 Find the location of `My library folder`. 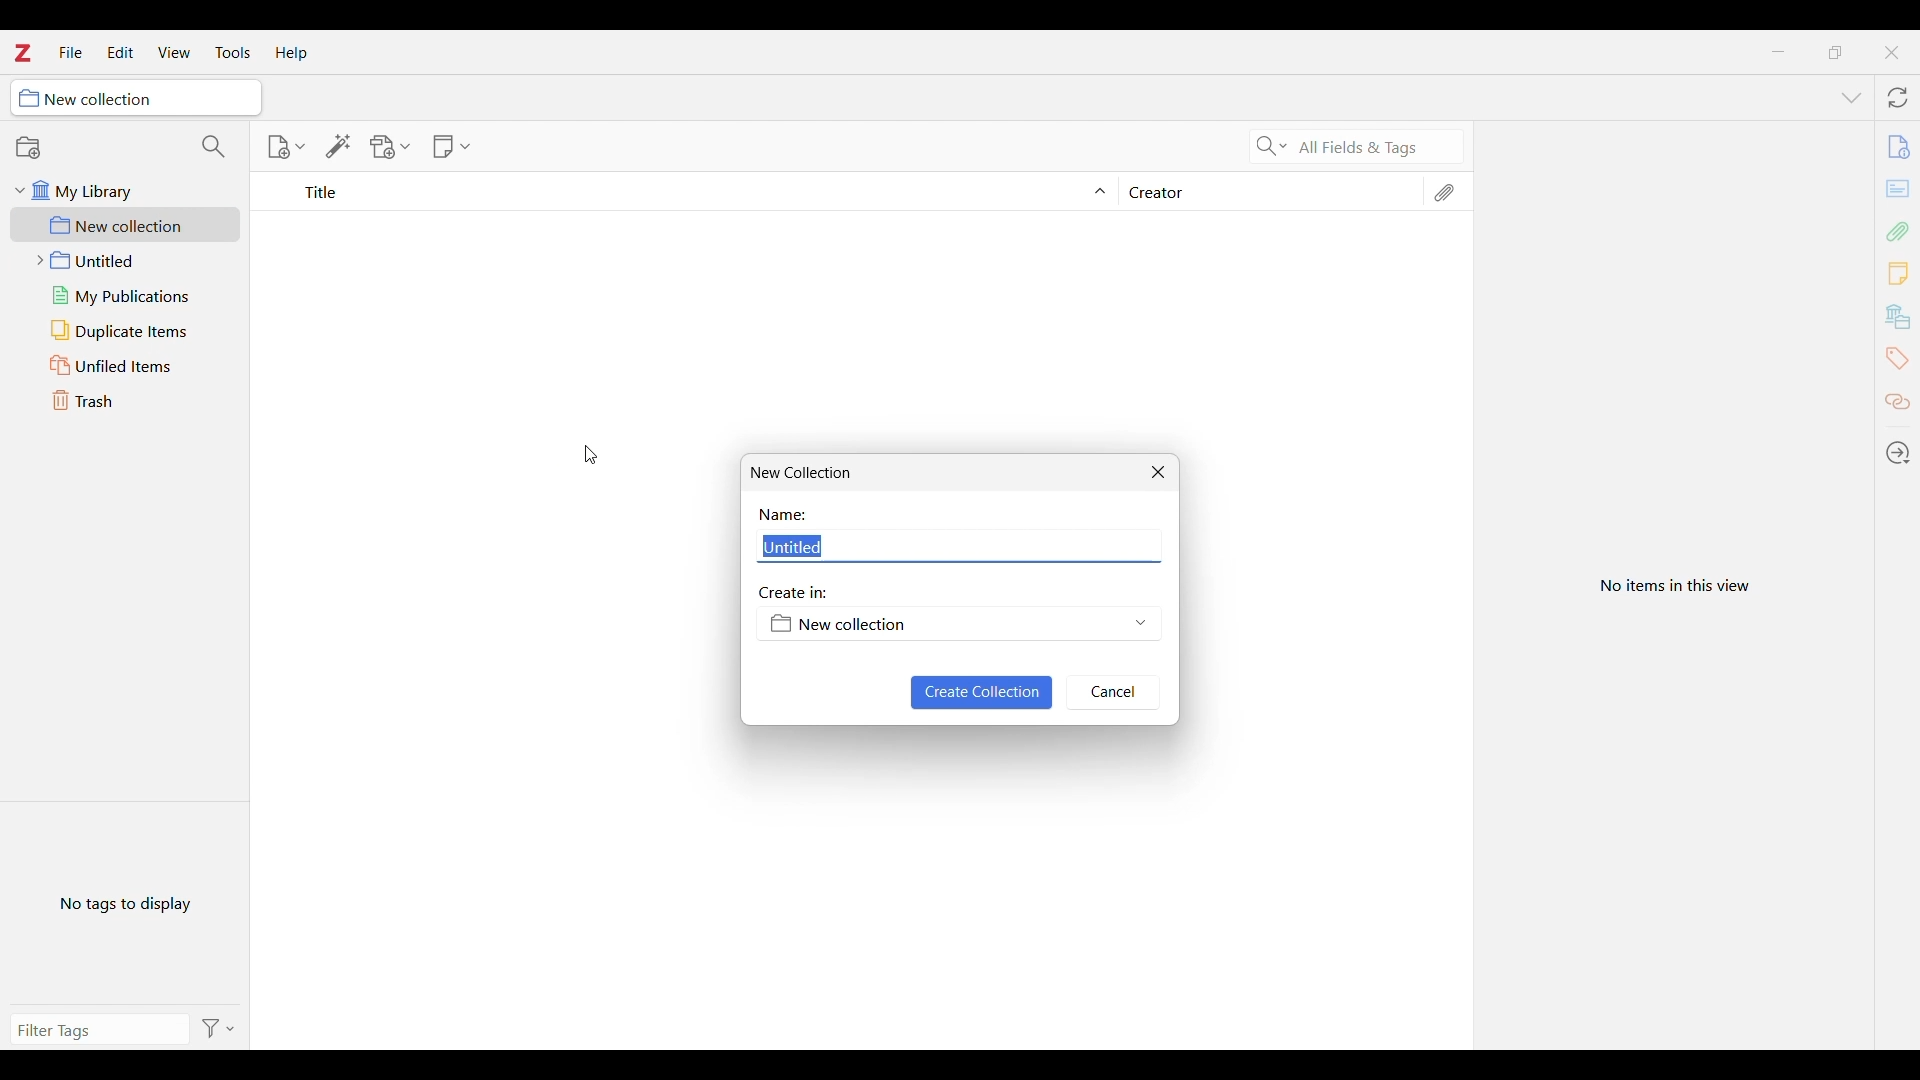

My library folder is located at coordinates (126, 191).